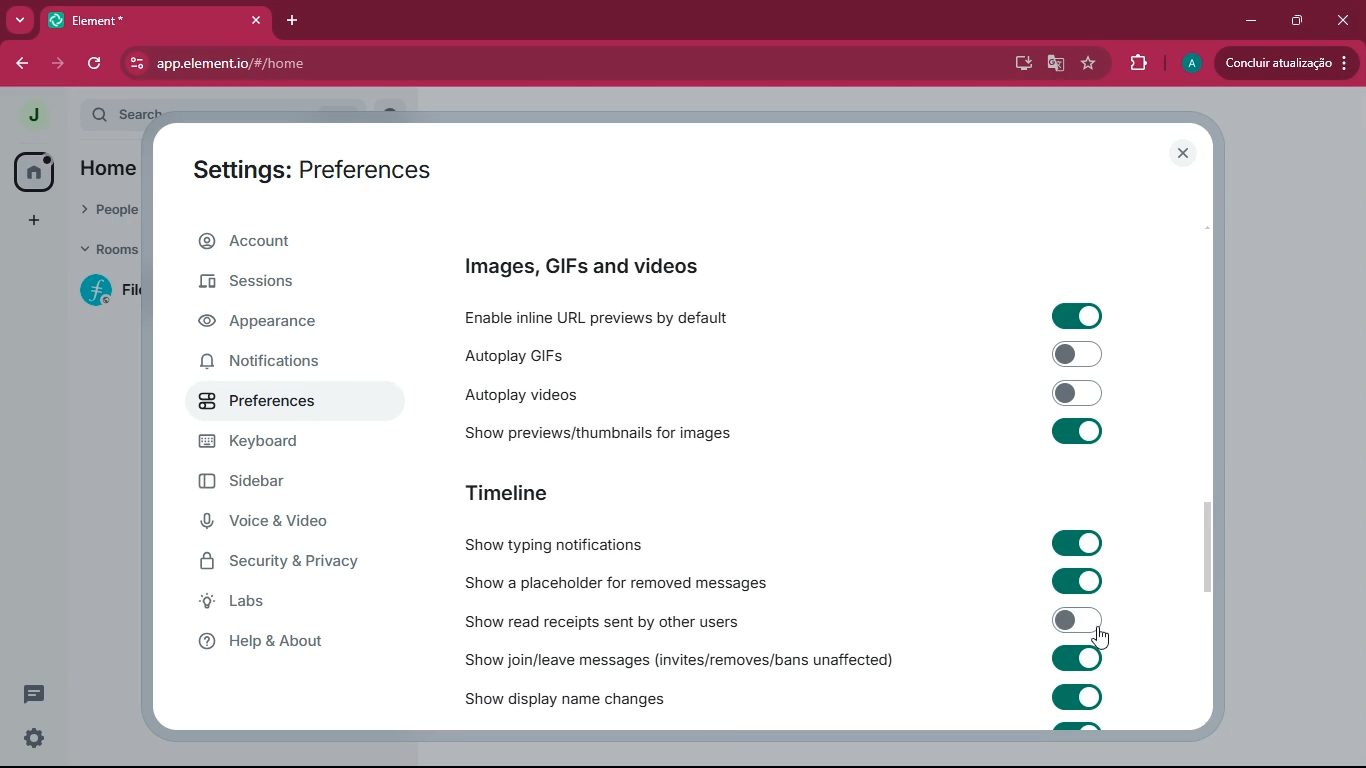 The image size is (1366, 768). Describe the element at coordinates (1078, 316) in the screenshot. I see `toggle on/off` at that location.